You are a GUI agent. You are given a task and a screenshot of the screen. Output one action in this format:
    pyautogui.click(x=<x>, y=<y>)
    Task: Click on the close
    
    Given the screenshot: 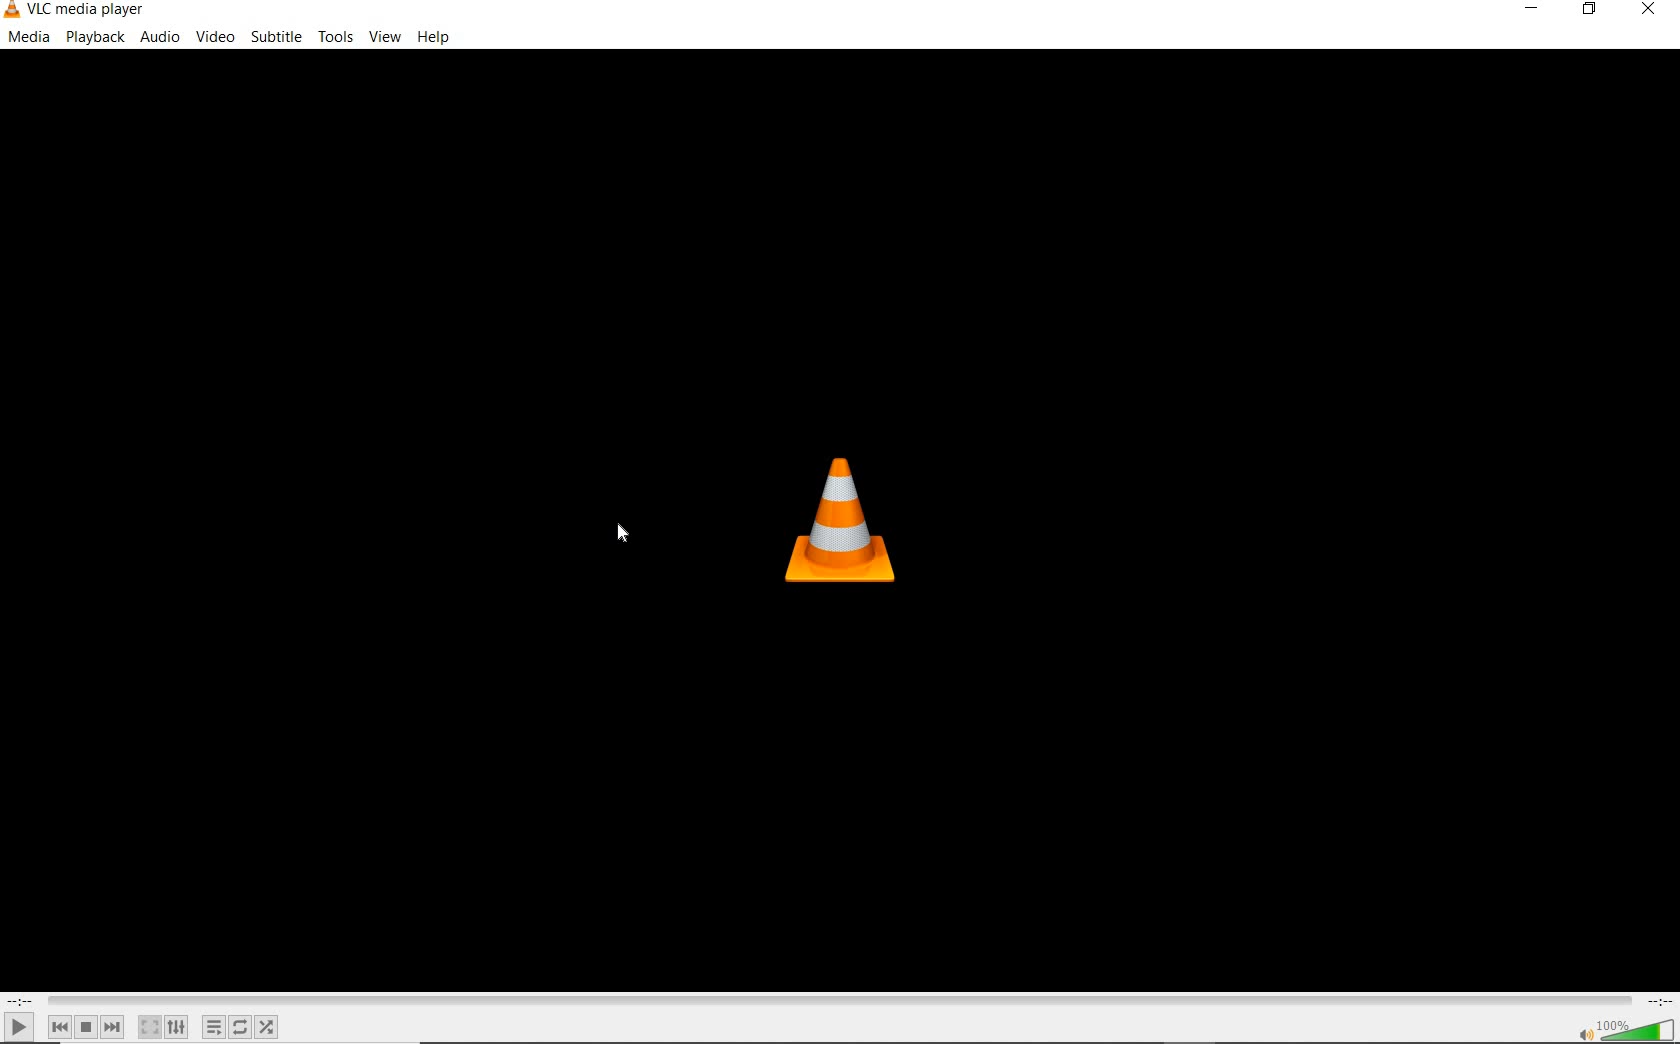 What is the action you would take?
    pyautogui.click(x=1646, y=13)
    